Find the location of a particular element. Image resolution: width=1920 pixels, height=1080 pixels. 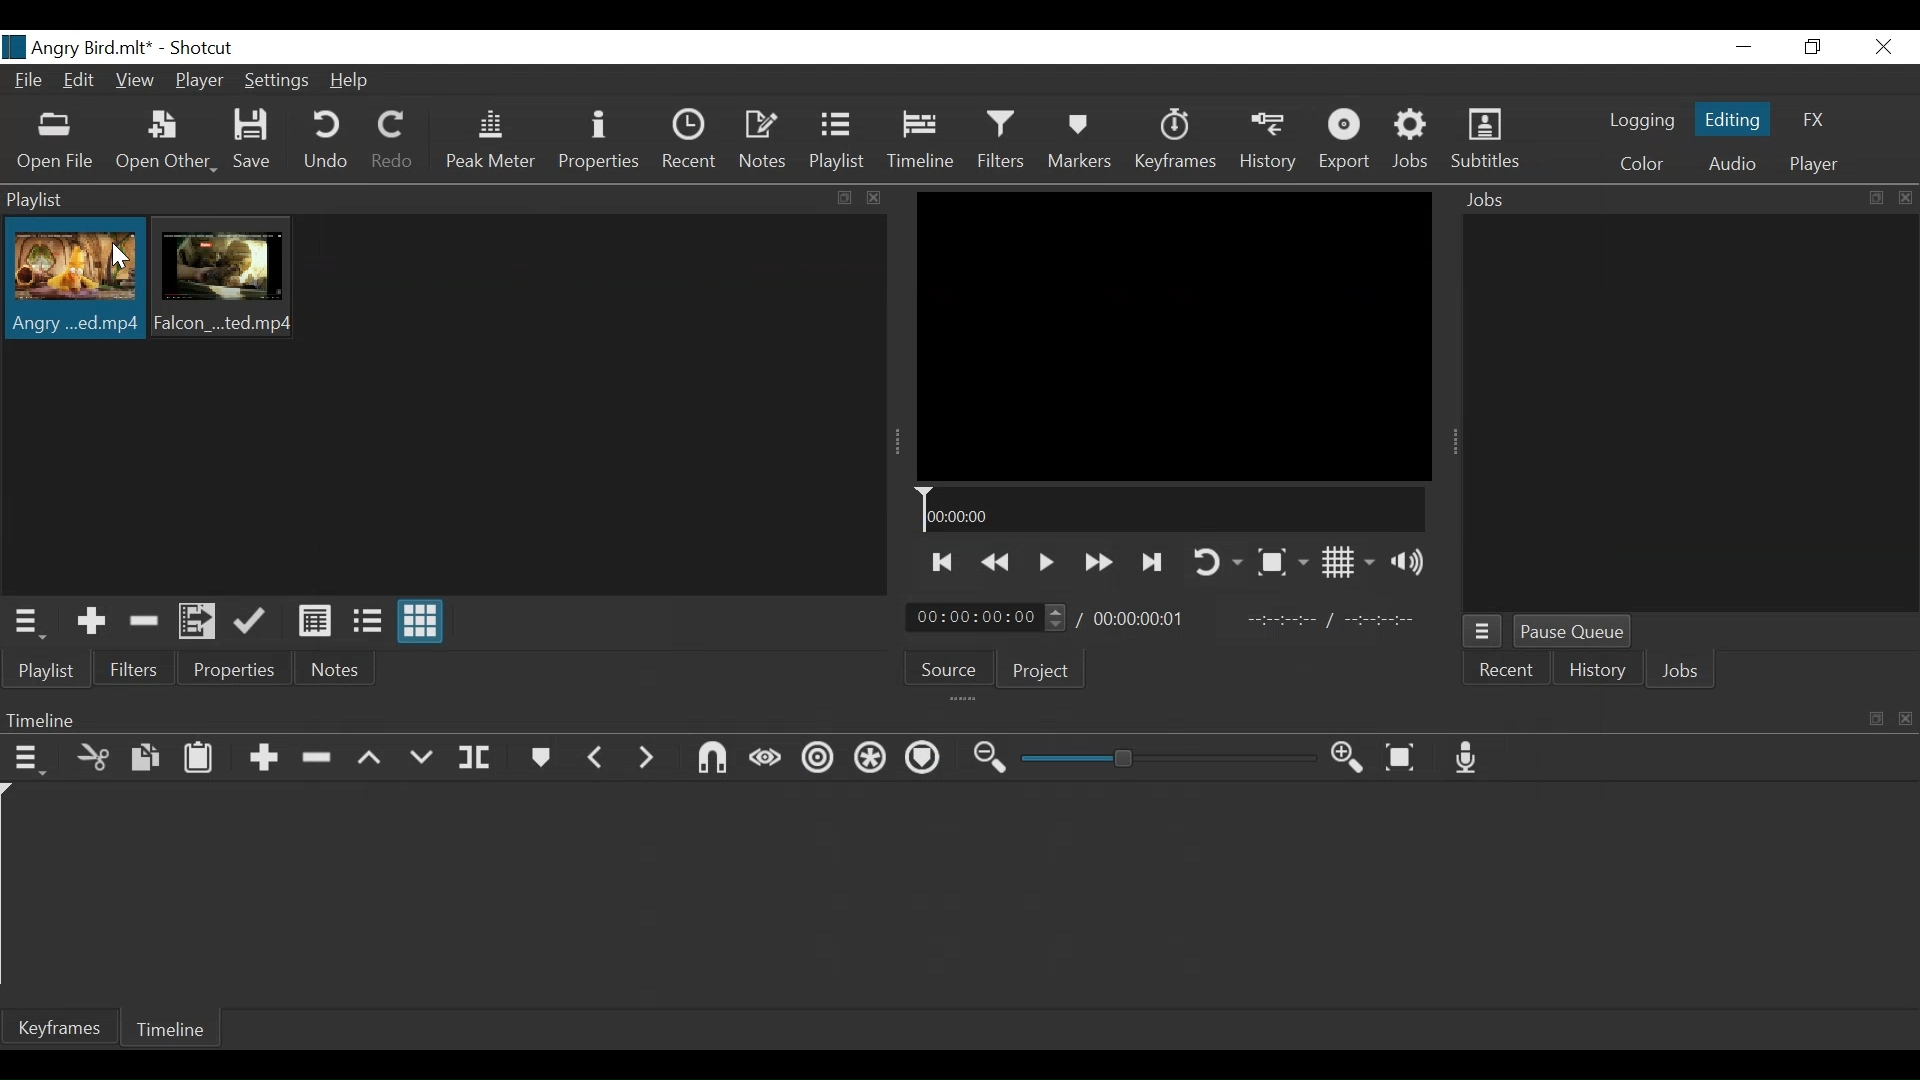

Filters is located at coordinates (133, 672).